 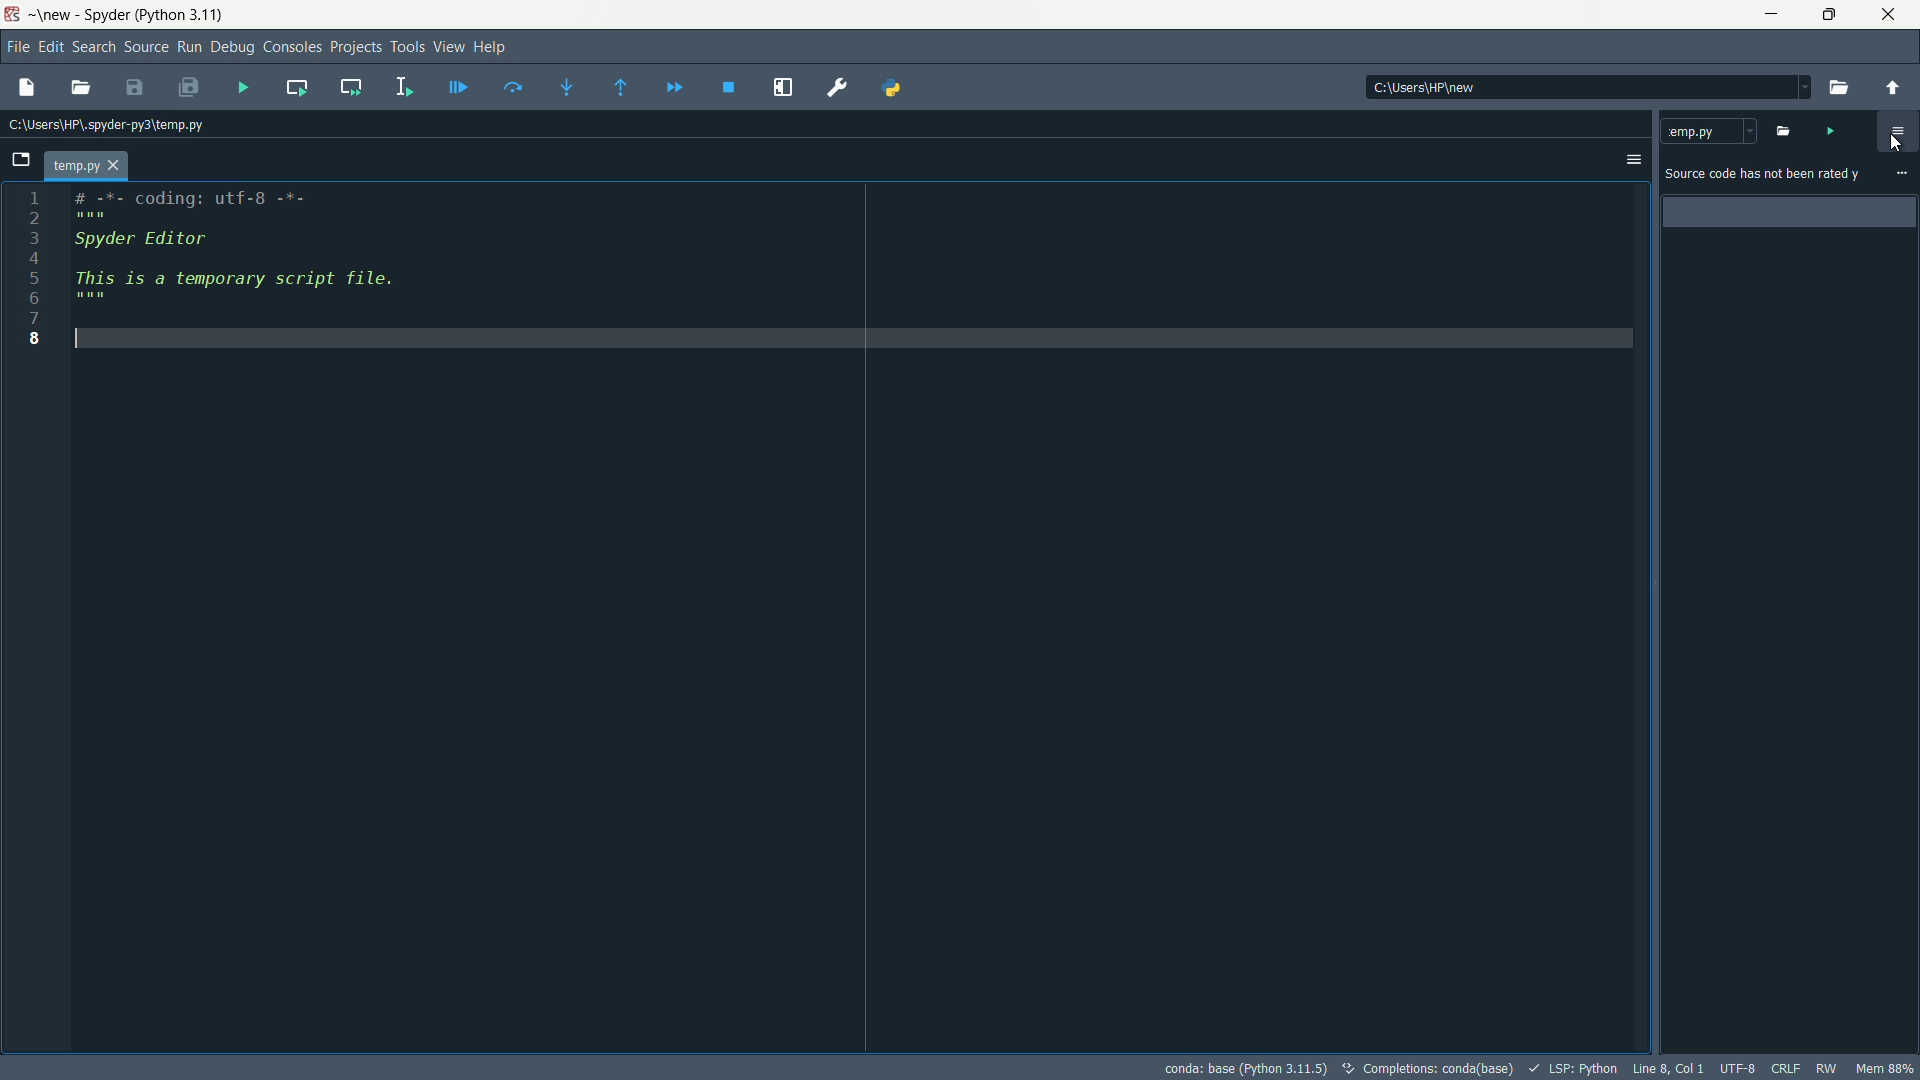 I want to click on 1, so click(x=37, y=195).